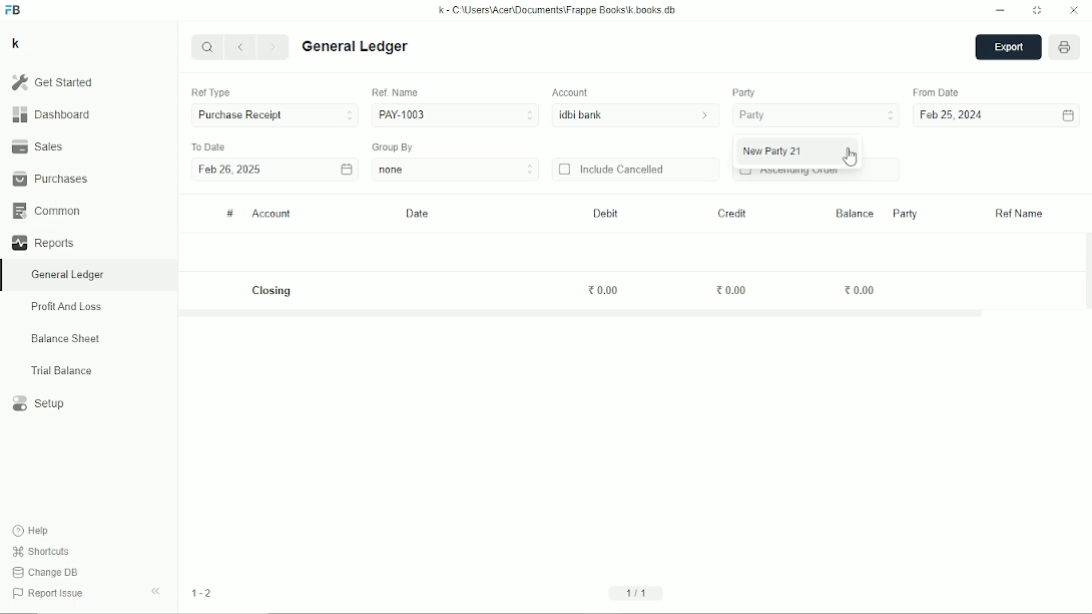  Describe the element at coordinates (1074, 11) in the screenshot. I see `Close` at that location.